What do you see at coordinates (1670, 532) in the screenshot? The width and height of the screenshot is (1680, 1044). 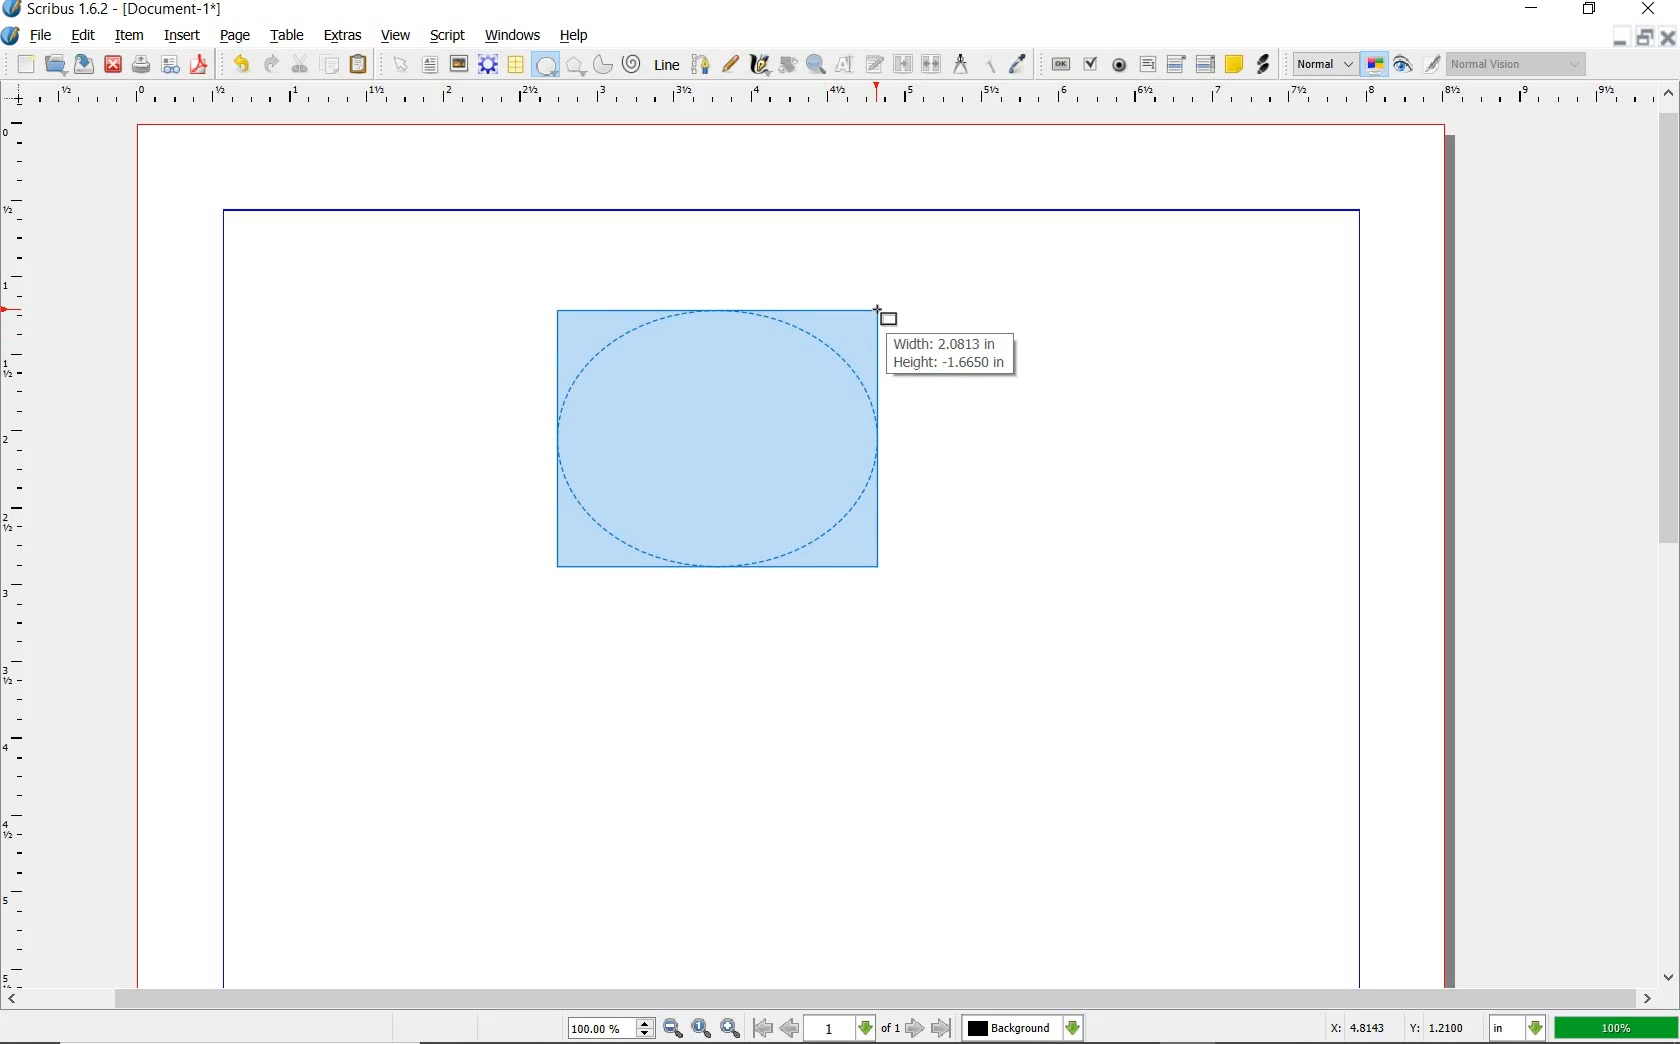 I see `SCROLLBAR` at bounding box center [1670, 532].